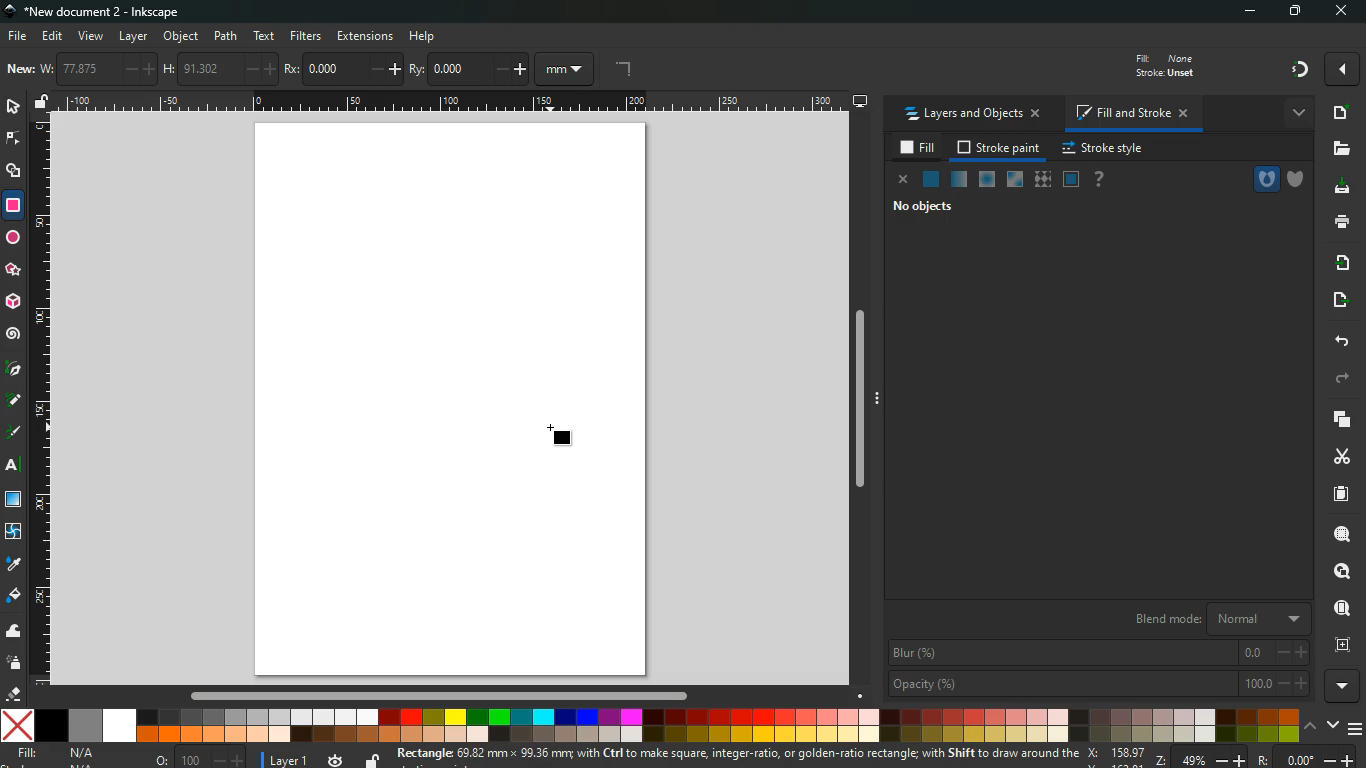 This screenshot has width=1366, height=768. What do you see at coordinates (1095, 652) in the screenshot?
I see `blur` at bounding box center [1095, 652].